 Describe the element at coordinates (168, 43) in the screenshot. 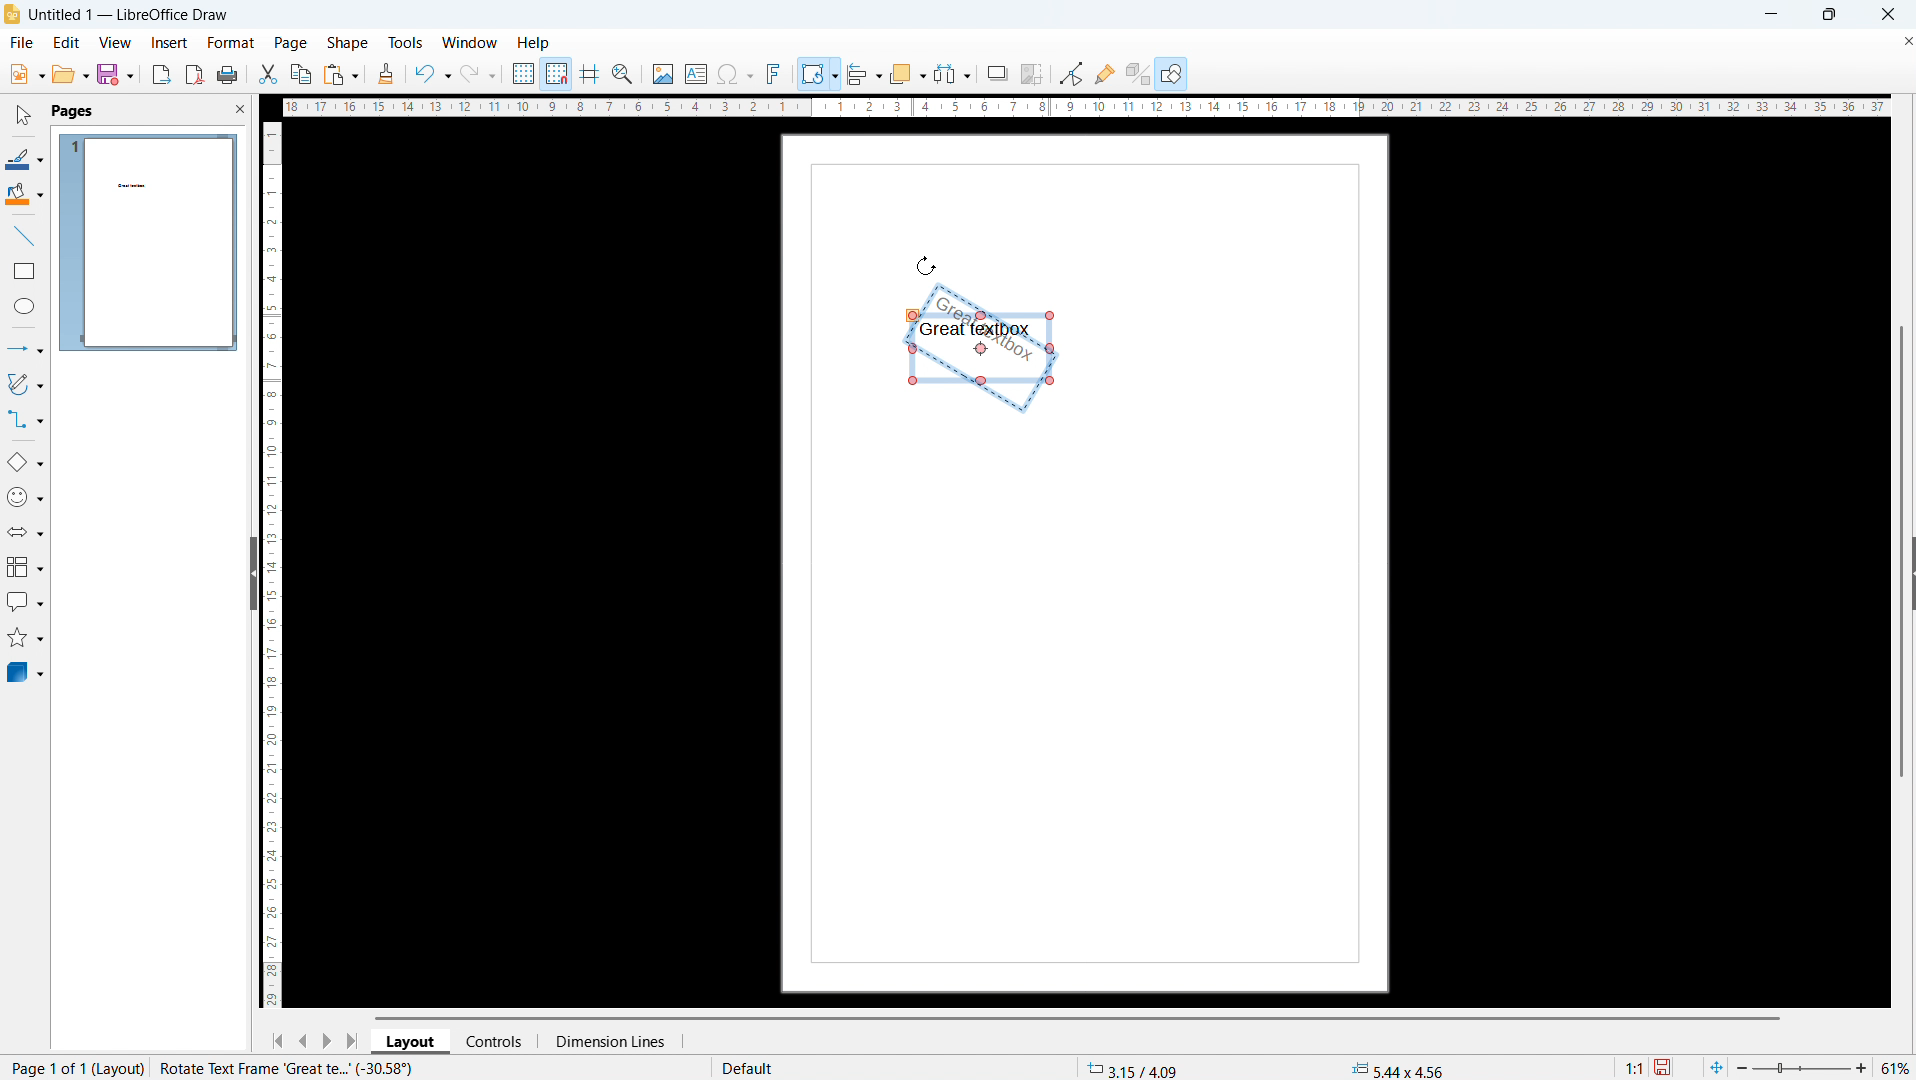

I see `insert` at that location.